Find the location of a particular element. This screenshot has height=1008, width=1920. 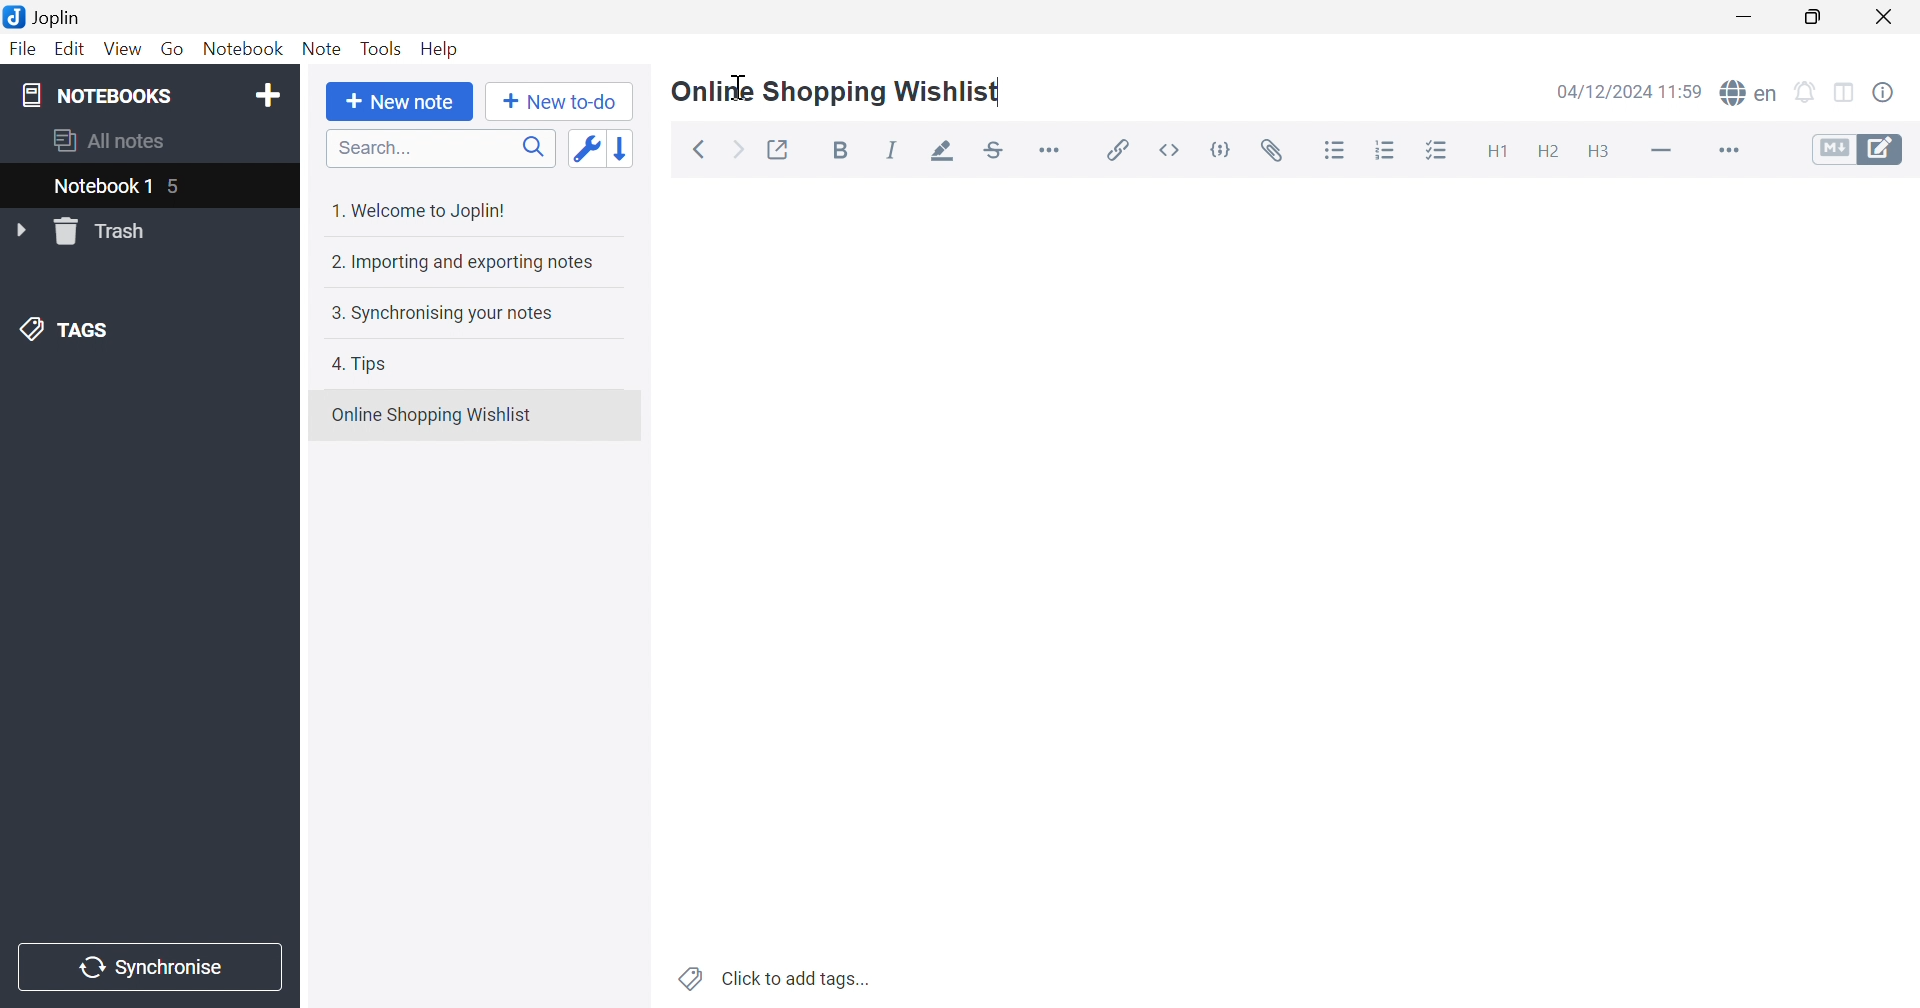

Horizontal Line is located at coordinates (1660, 152).